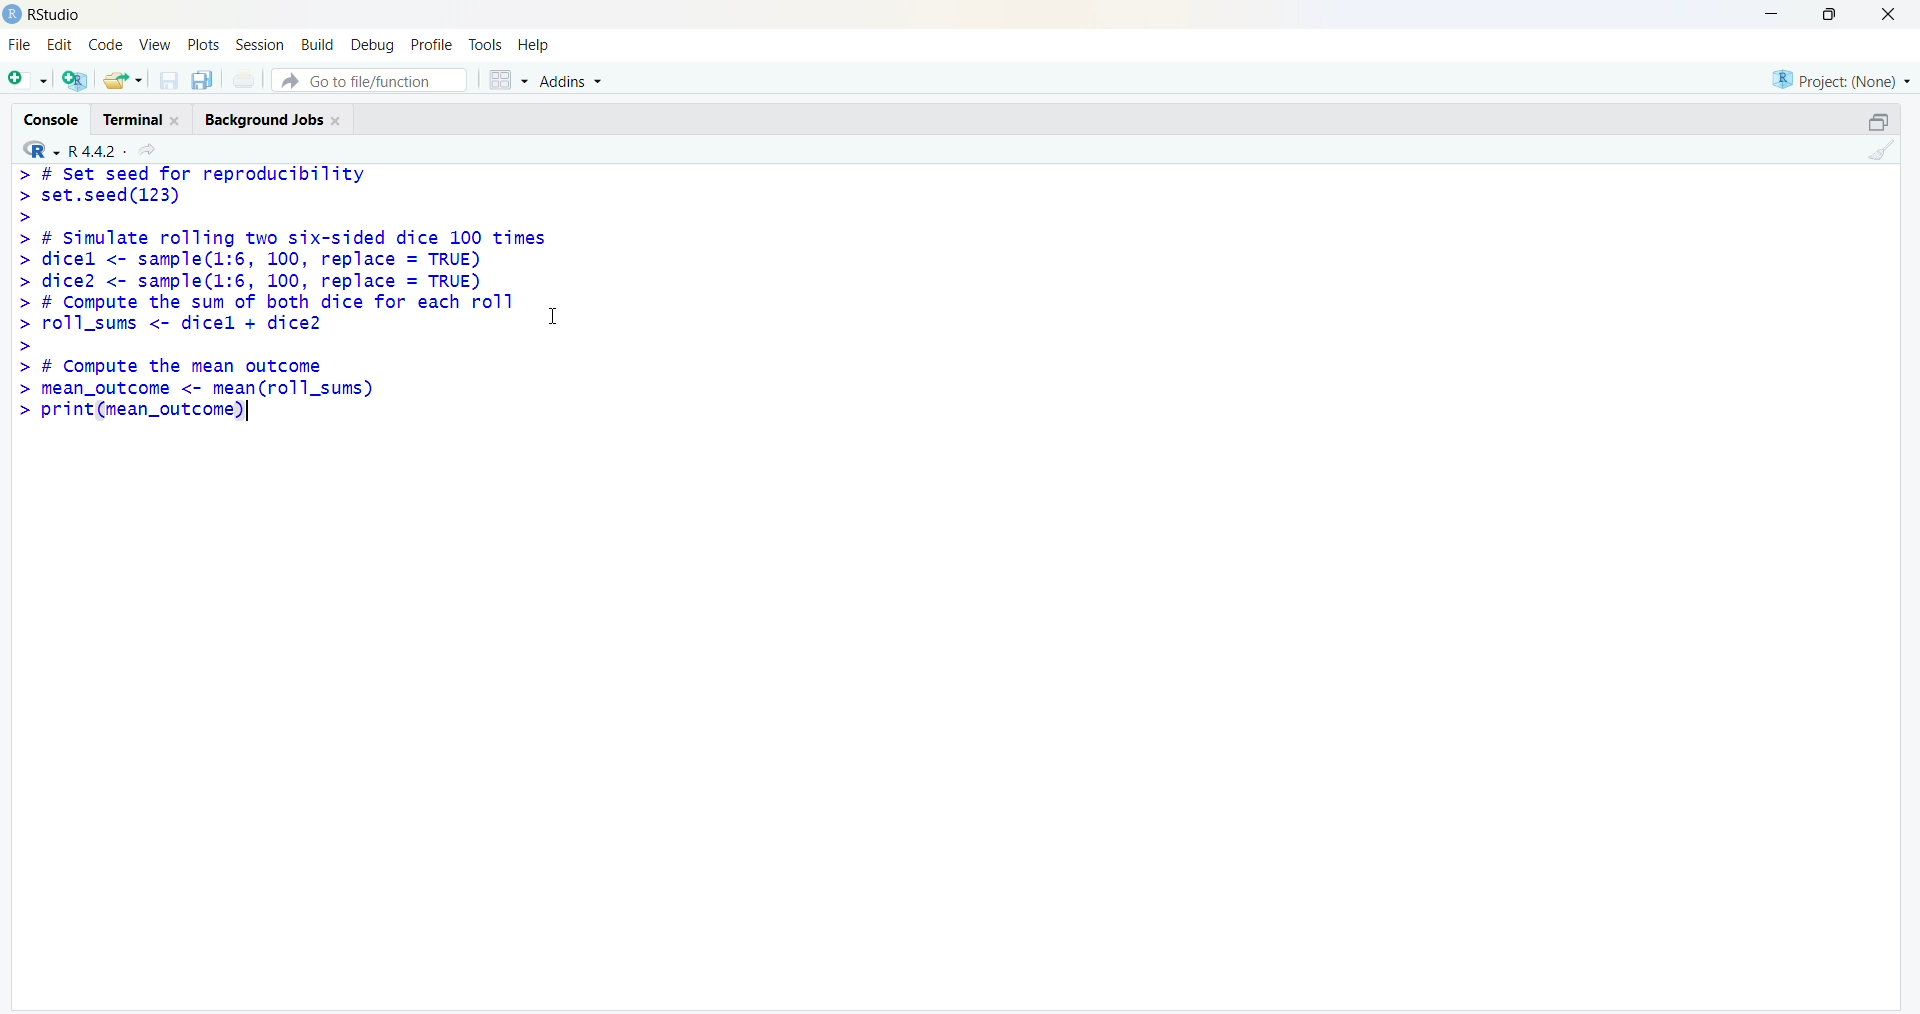 The width and height of the screenshot is (1920, 1014). What do you see at coordinates (132, 121) in the screenshot?
I see `terminal` at bounding box center [132, 121].